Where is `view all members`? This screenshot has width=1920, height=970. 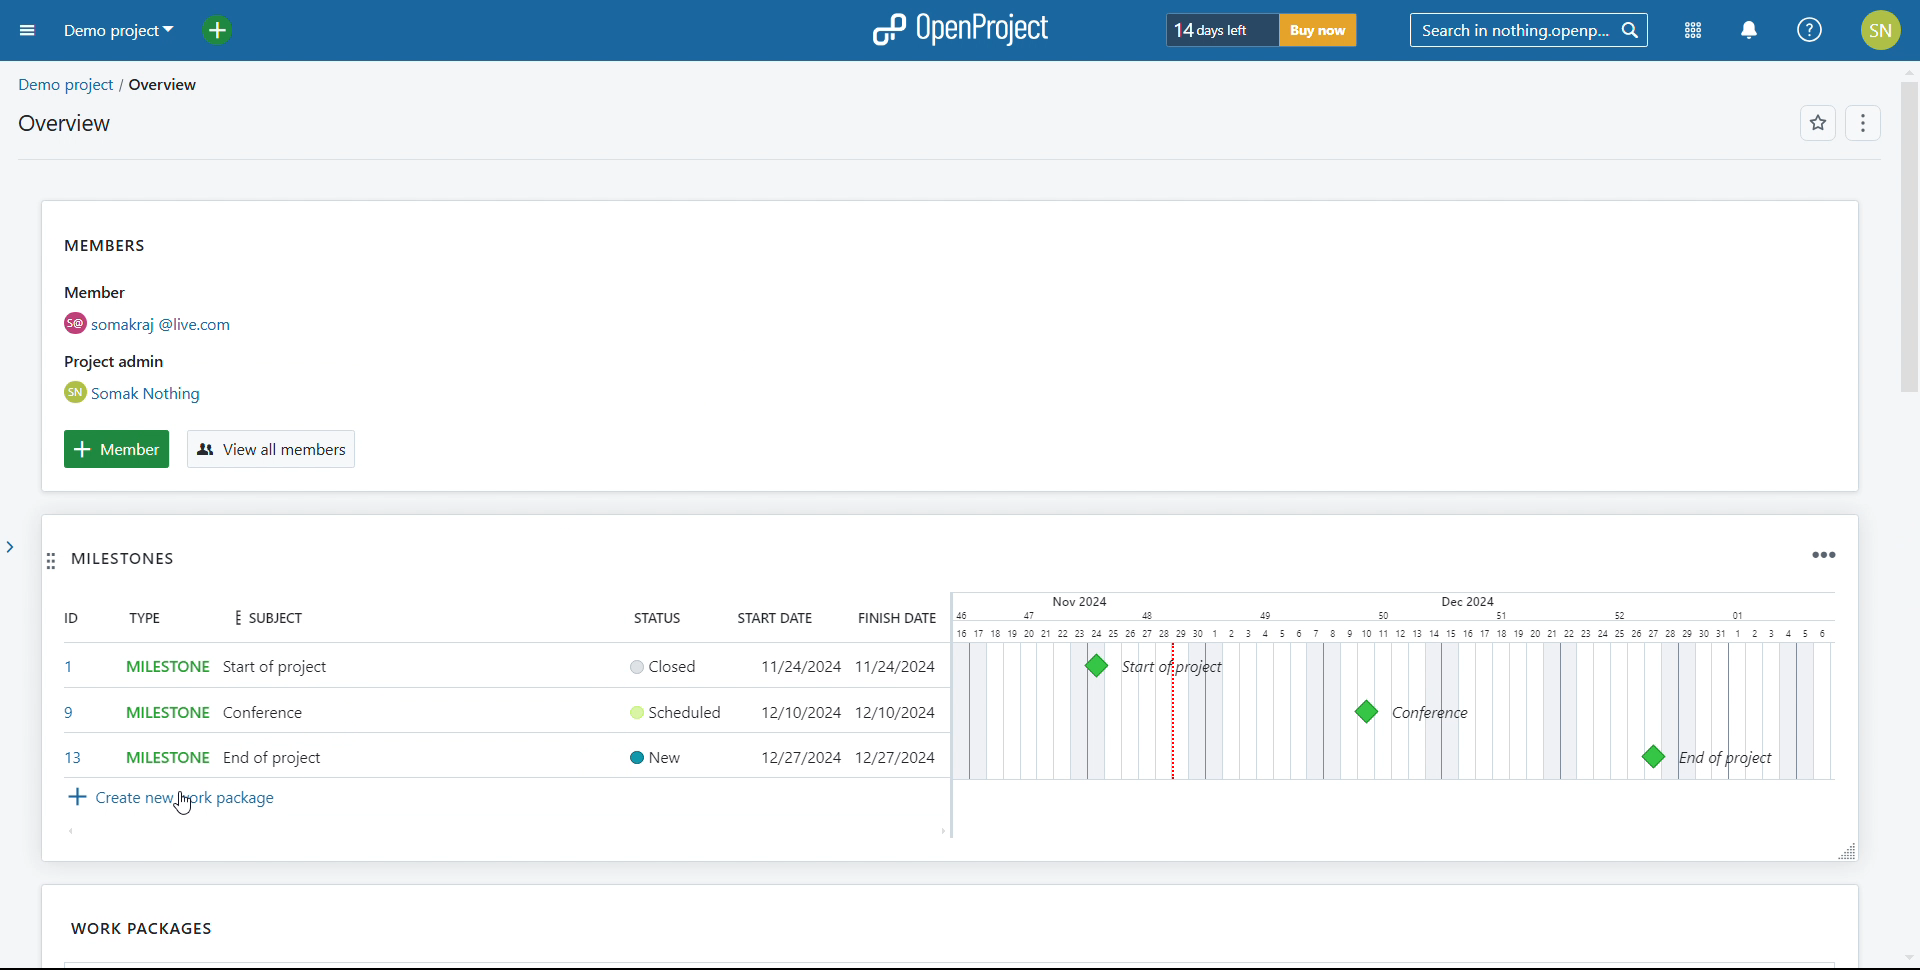 view all members is located at coordinates (269, 450).